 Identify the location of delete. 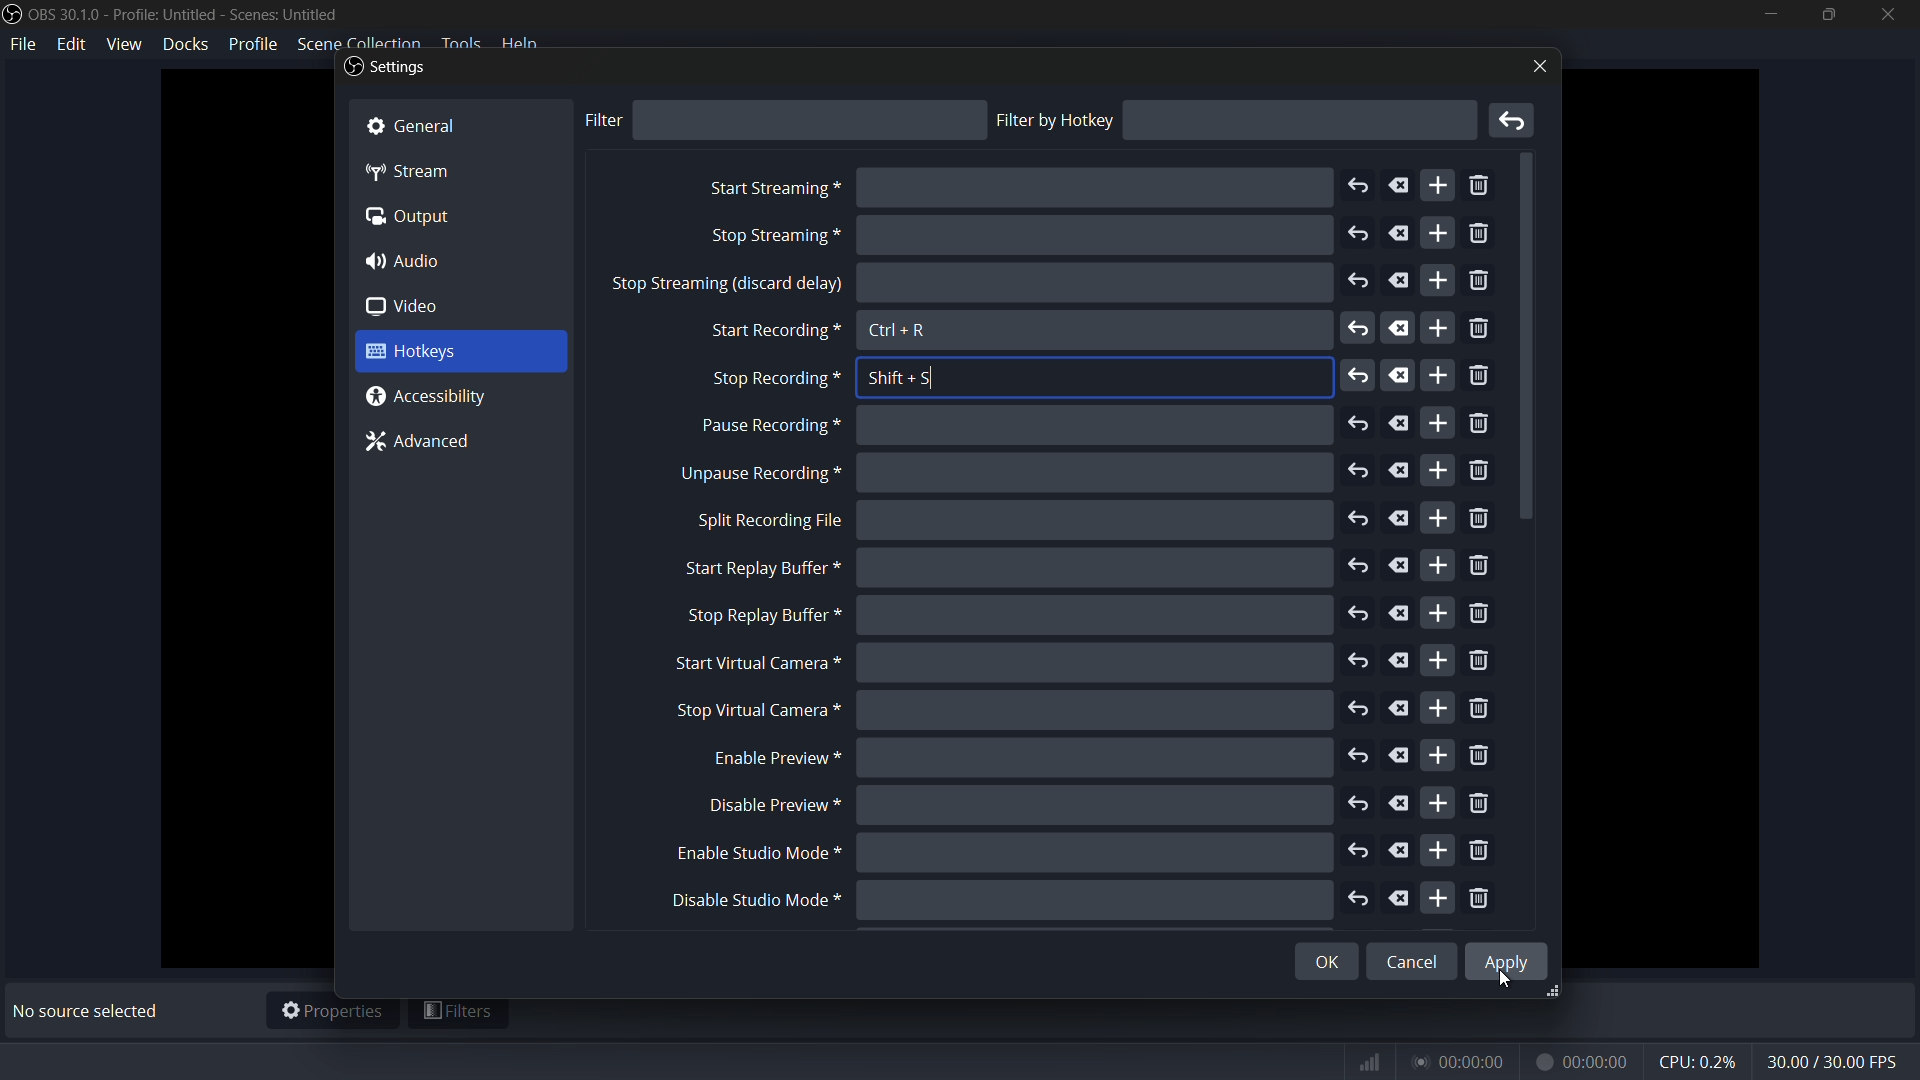
(1400, 804).